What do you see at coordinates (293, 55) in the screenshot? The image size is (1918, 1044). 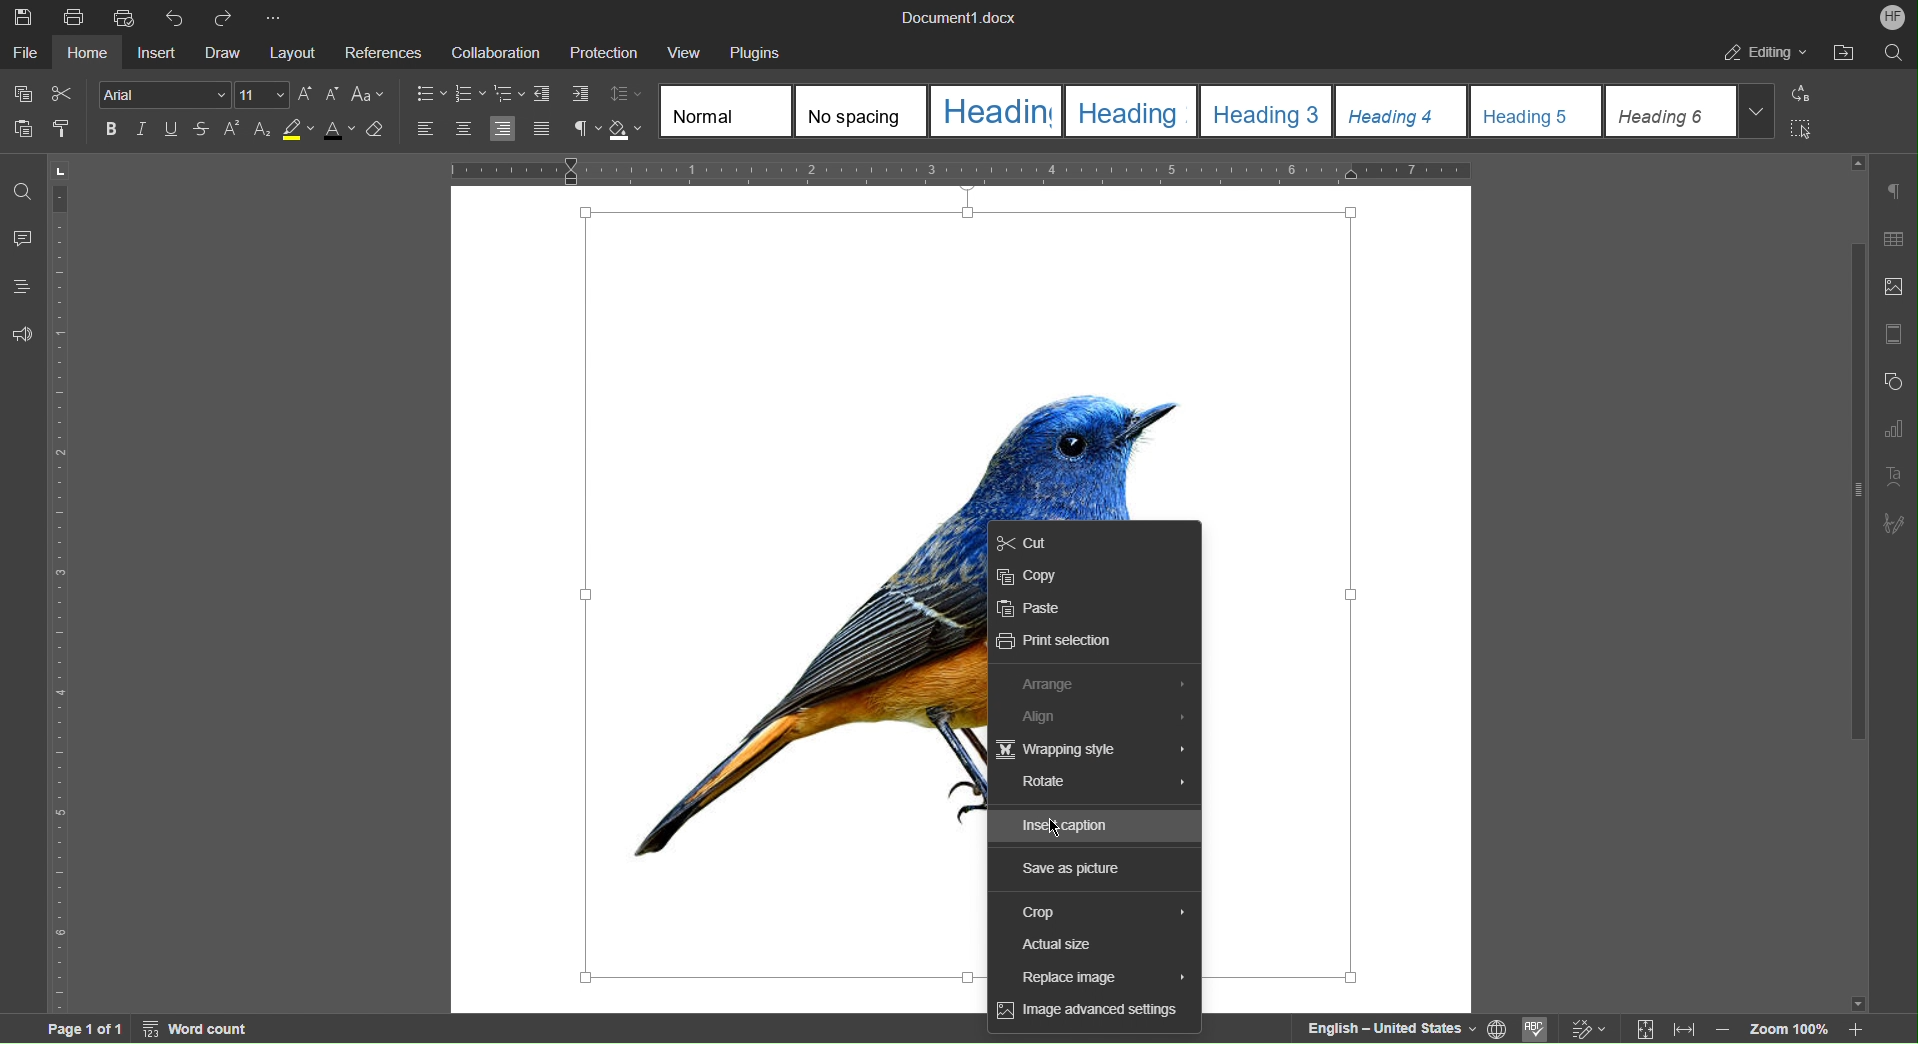 I see `Layout` at bounding box center [293, 55].